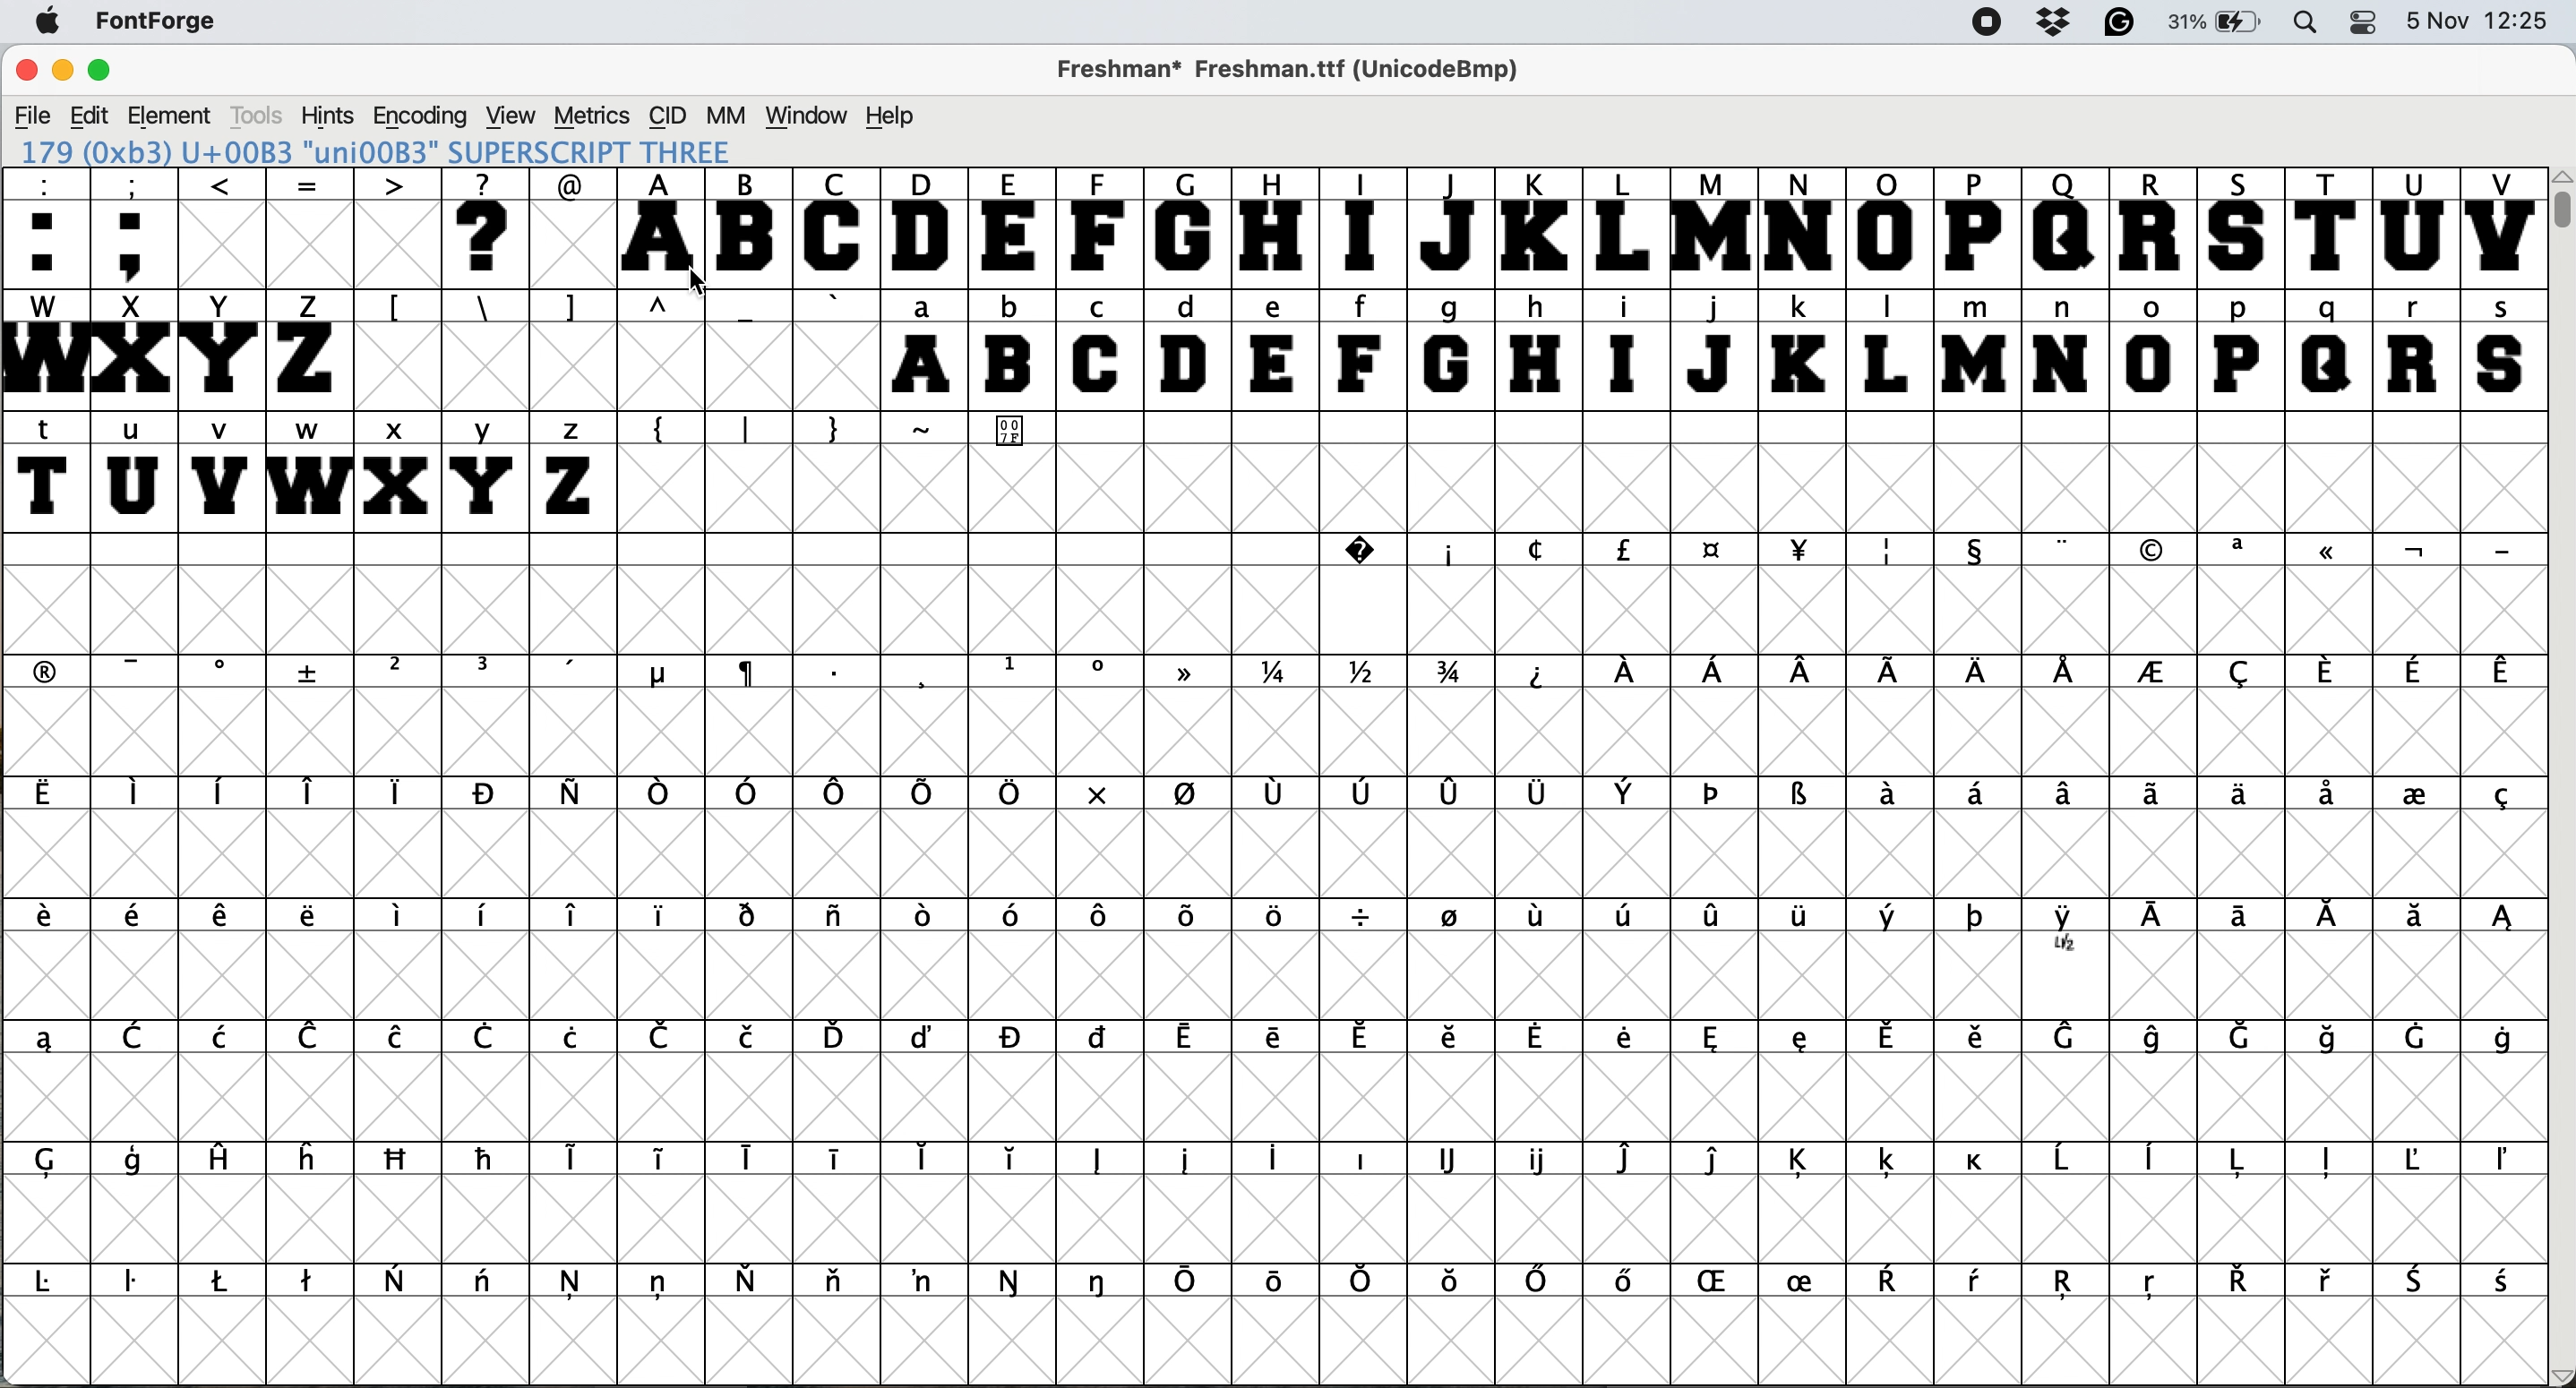  What do you see at coordinates (421, 116) in the screenshot?
I see `encoding` at bounding box center [421, 116].